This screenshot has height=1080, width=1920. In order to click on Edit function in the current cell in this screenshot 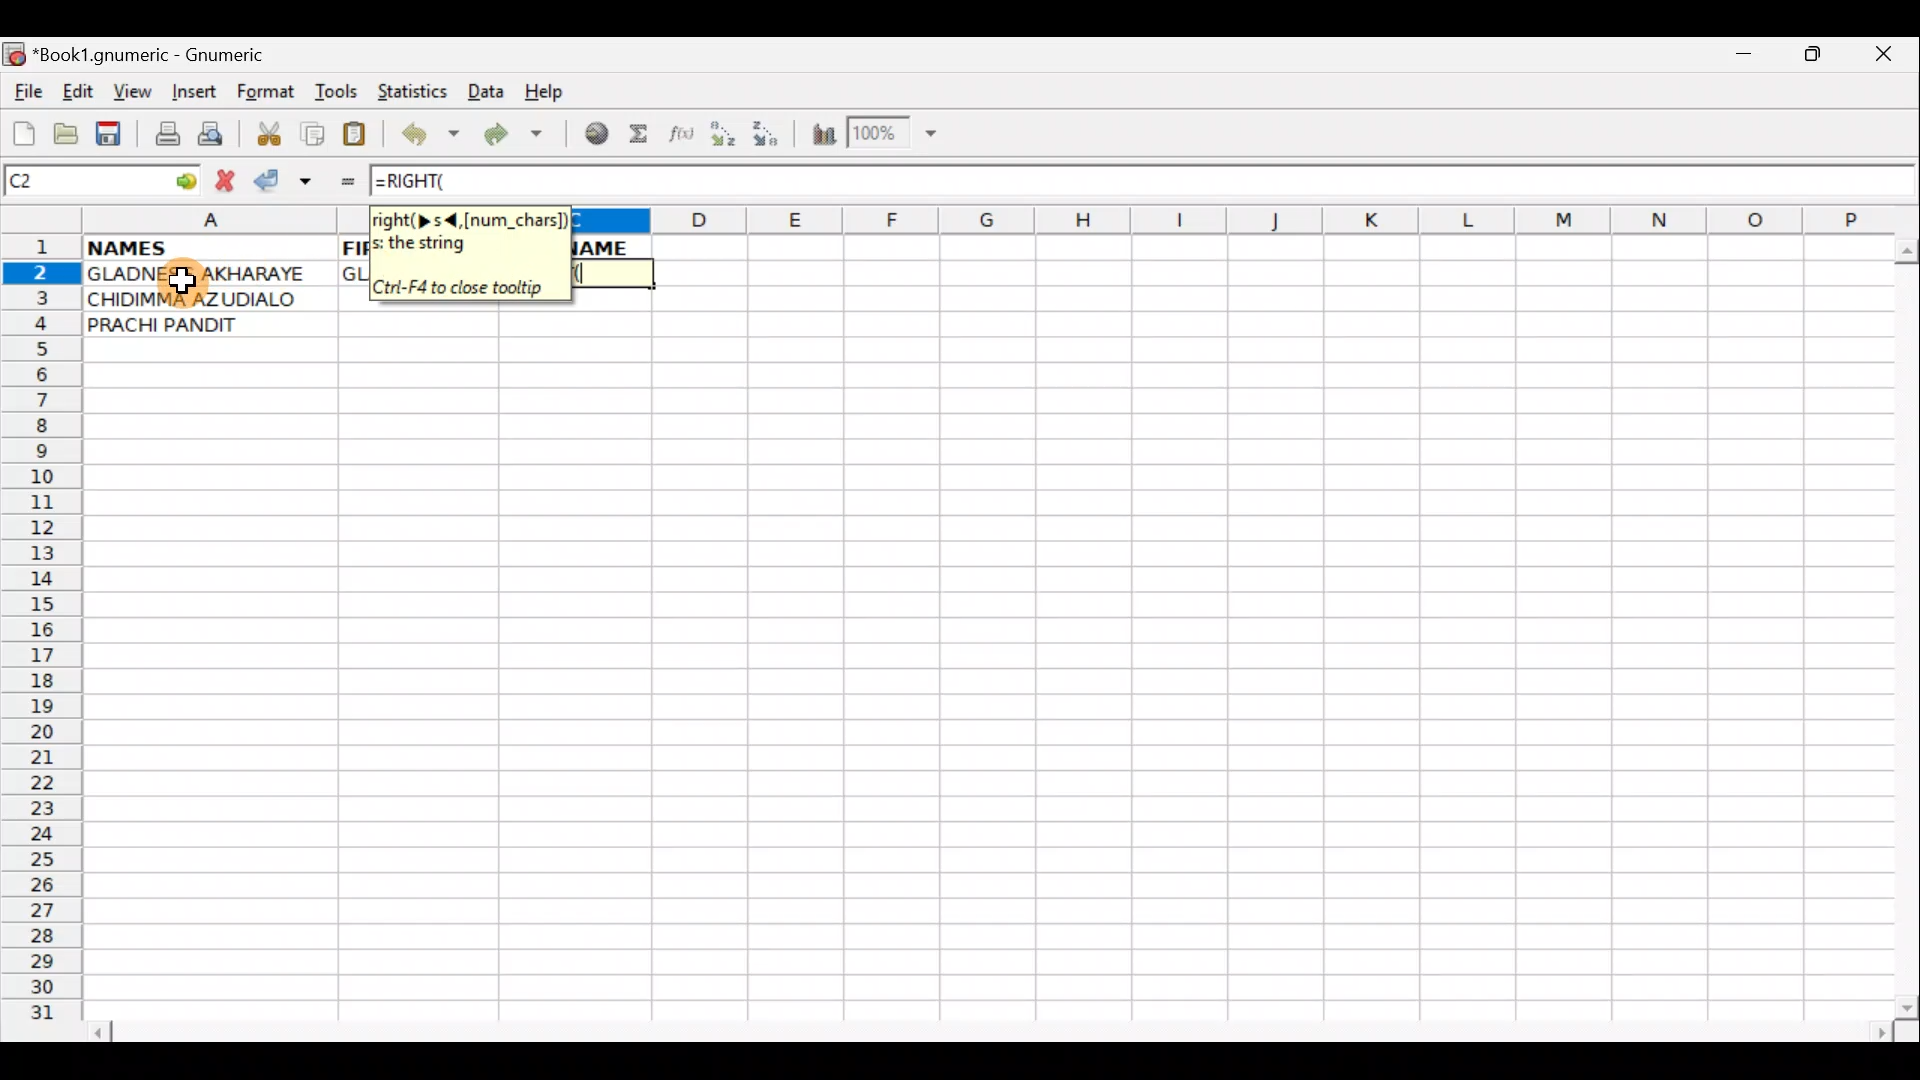, I will do `click(685, 139)`.